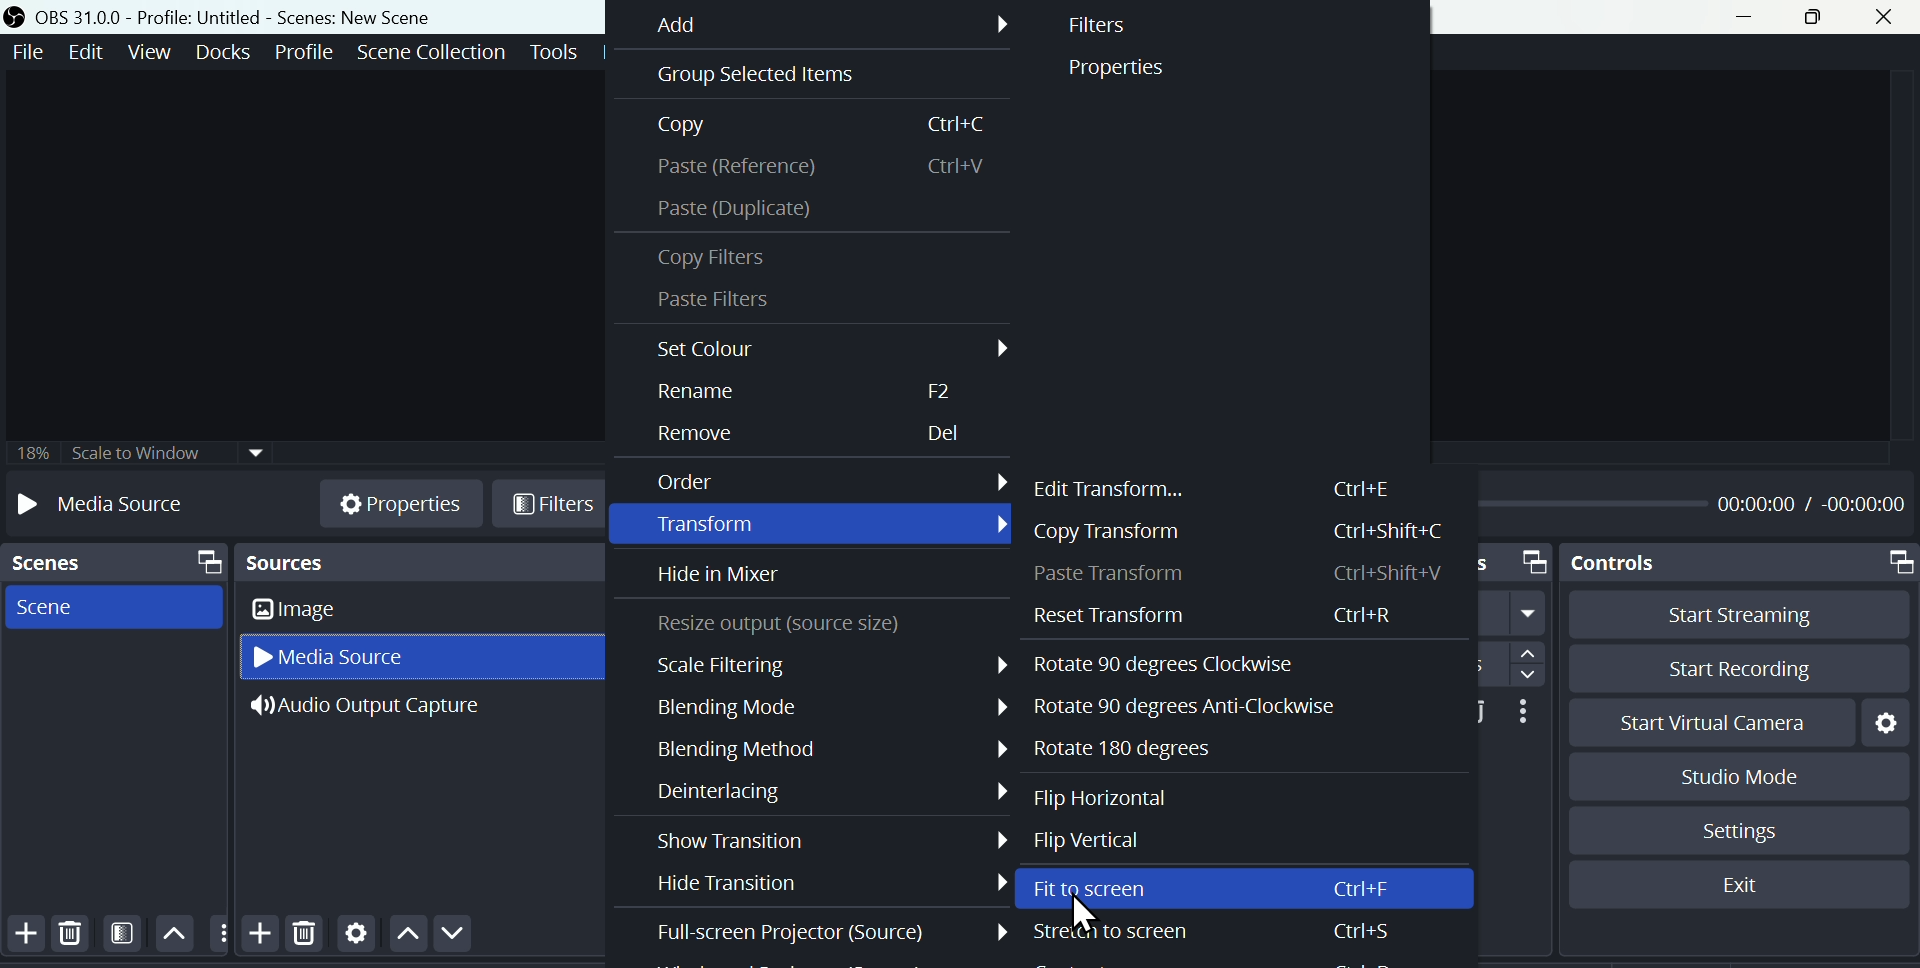 The height and width of the screenshot is (968, 1920). Describe the element at coordinates (1128, 747) in the screenshot. I see `Rotate 180 degrees` at that location.